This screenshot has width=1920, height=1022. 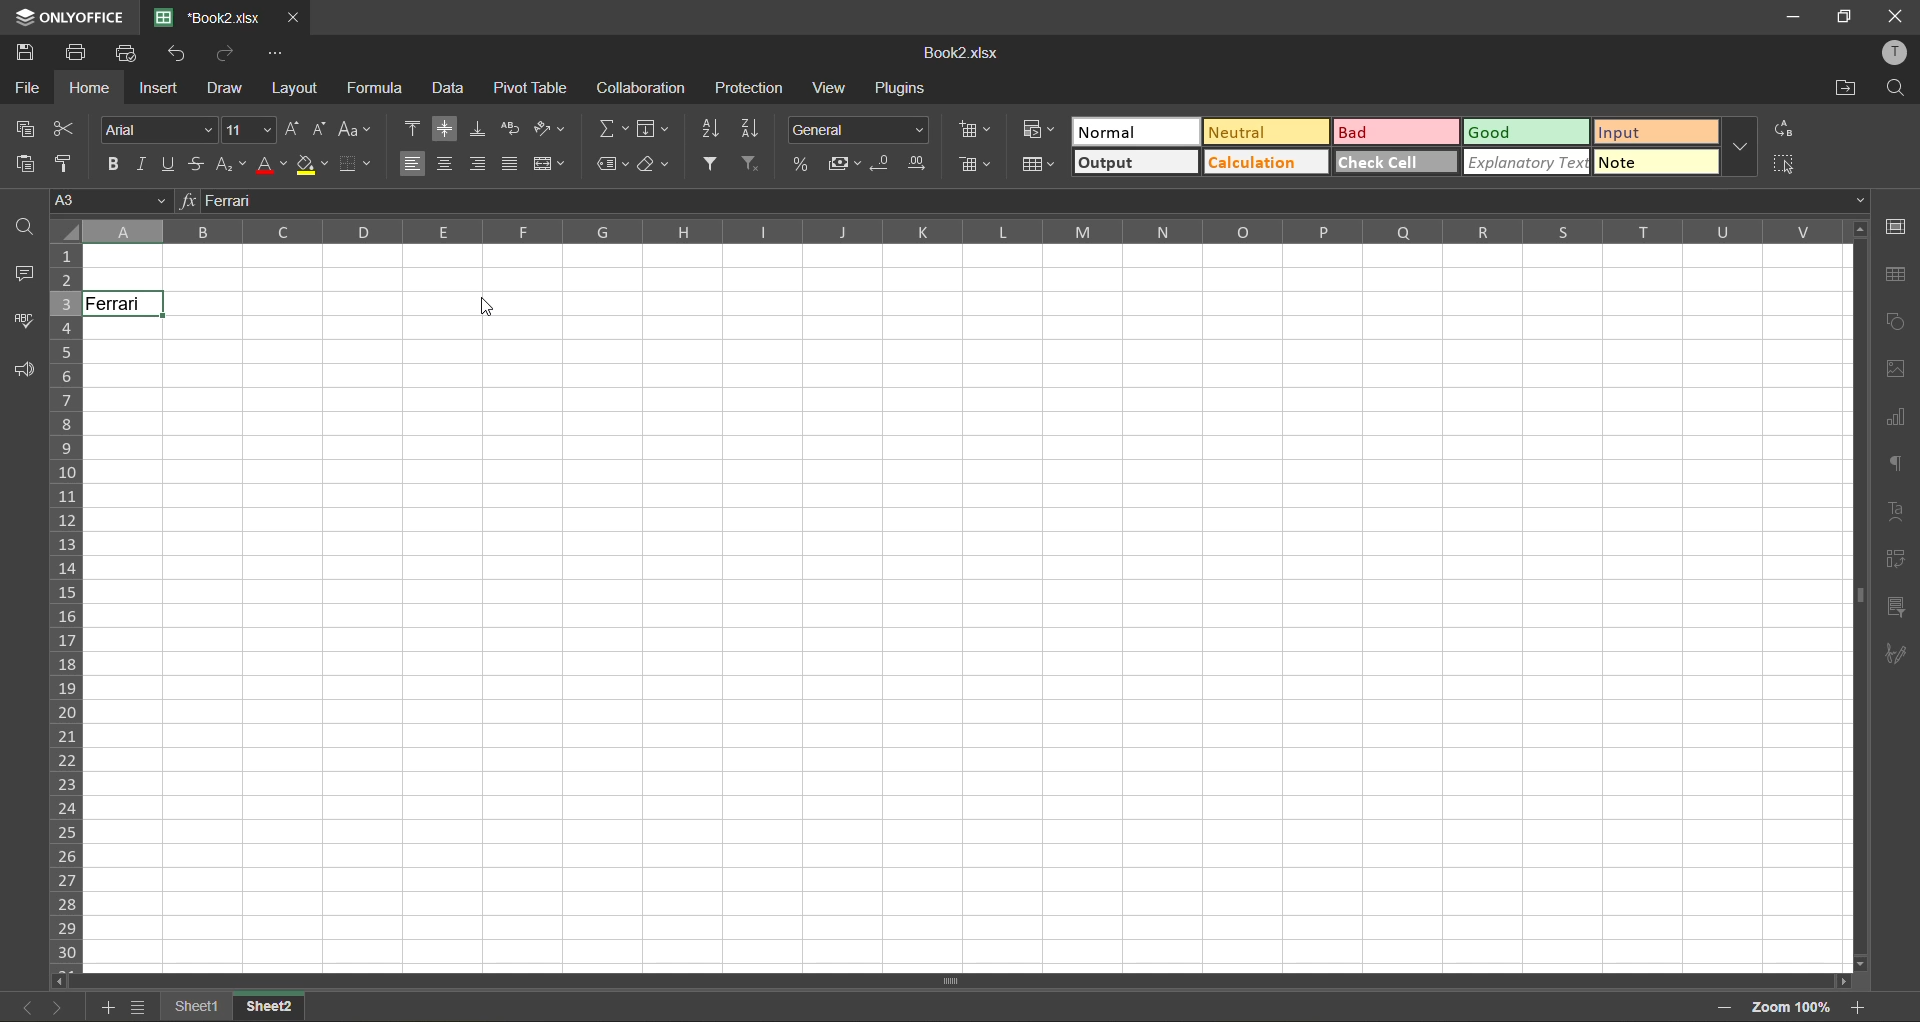 What do you see at coordinates (511, 131) in the screenshot?
I see `wrap text` at bounding box center [511, 131].